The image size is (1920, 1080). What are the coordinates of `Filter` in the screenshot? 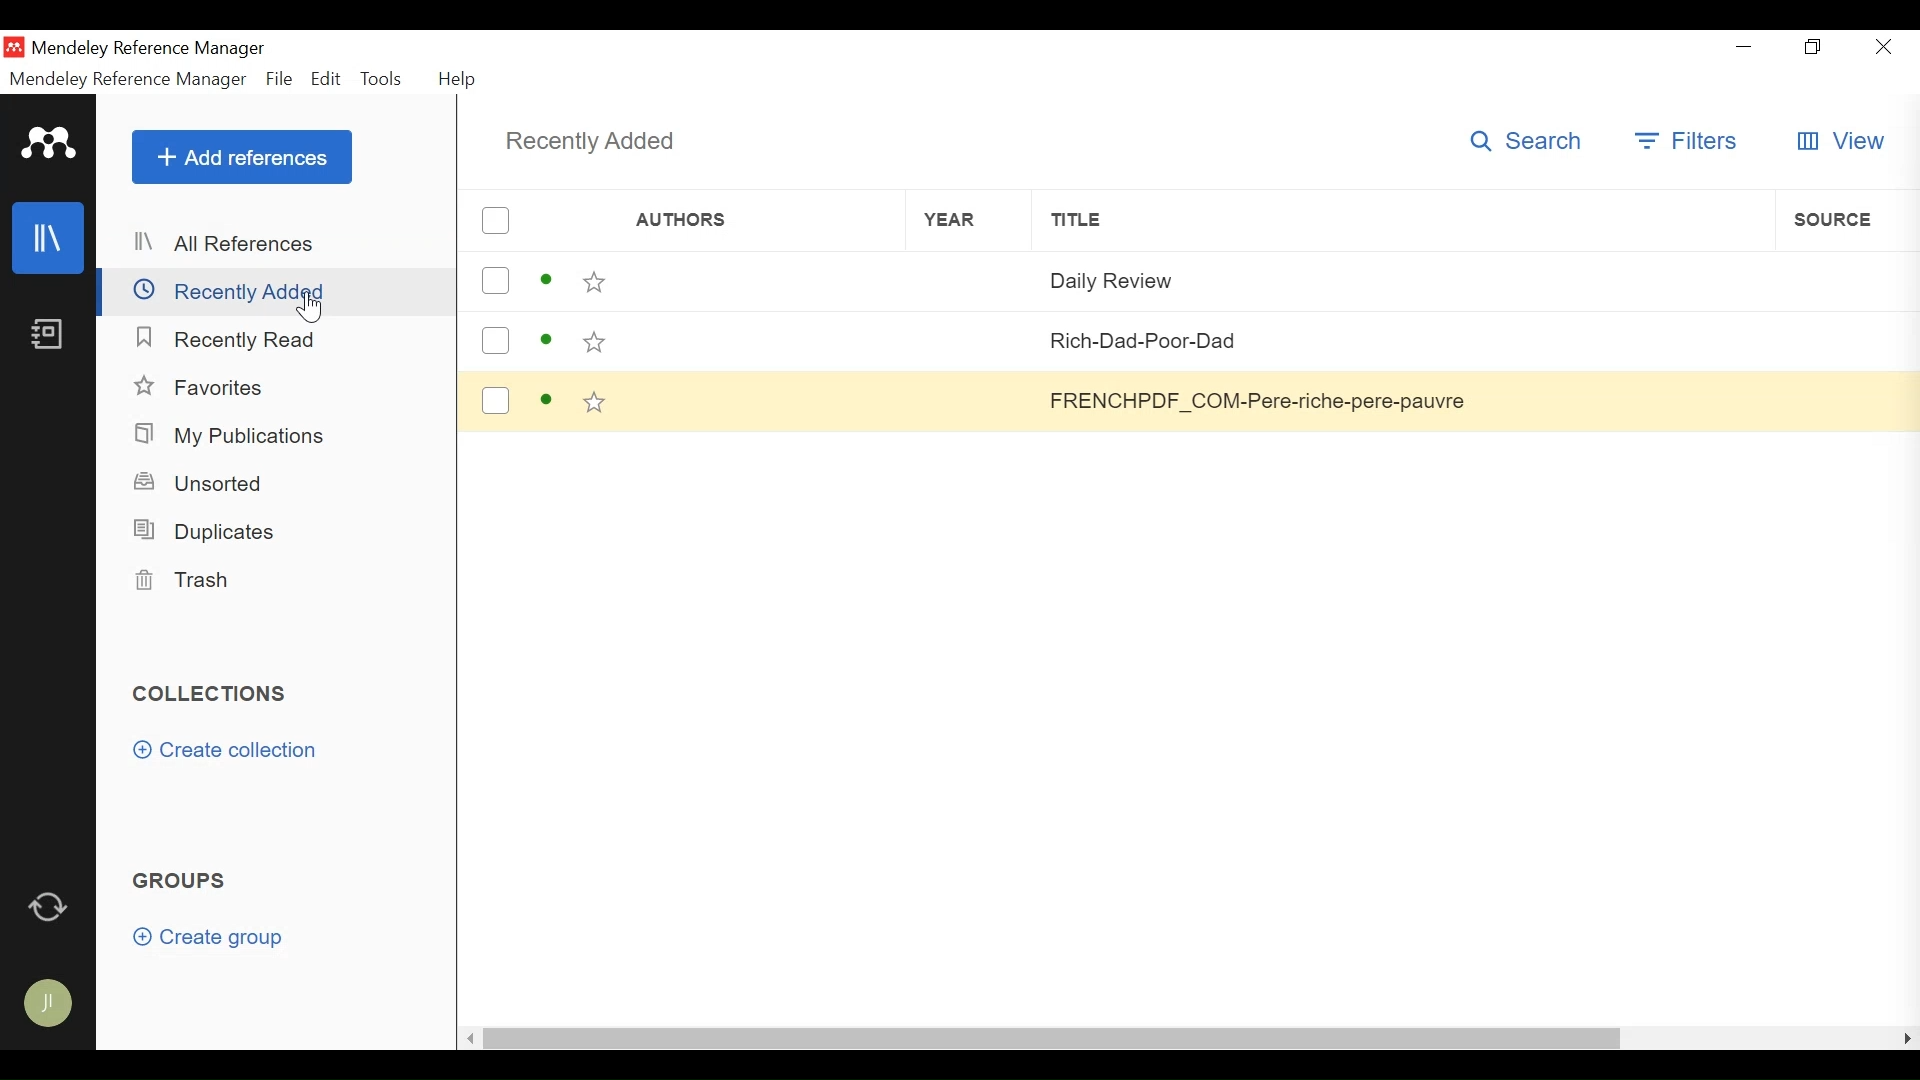 It's located at (1685, 143).